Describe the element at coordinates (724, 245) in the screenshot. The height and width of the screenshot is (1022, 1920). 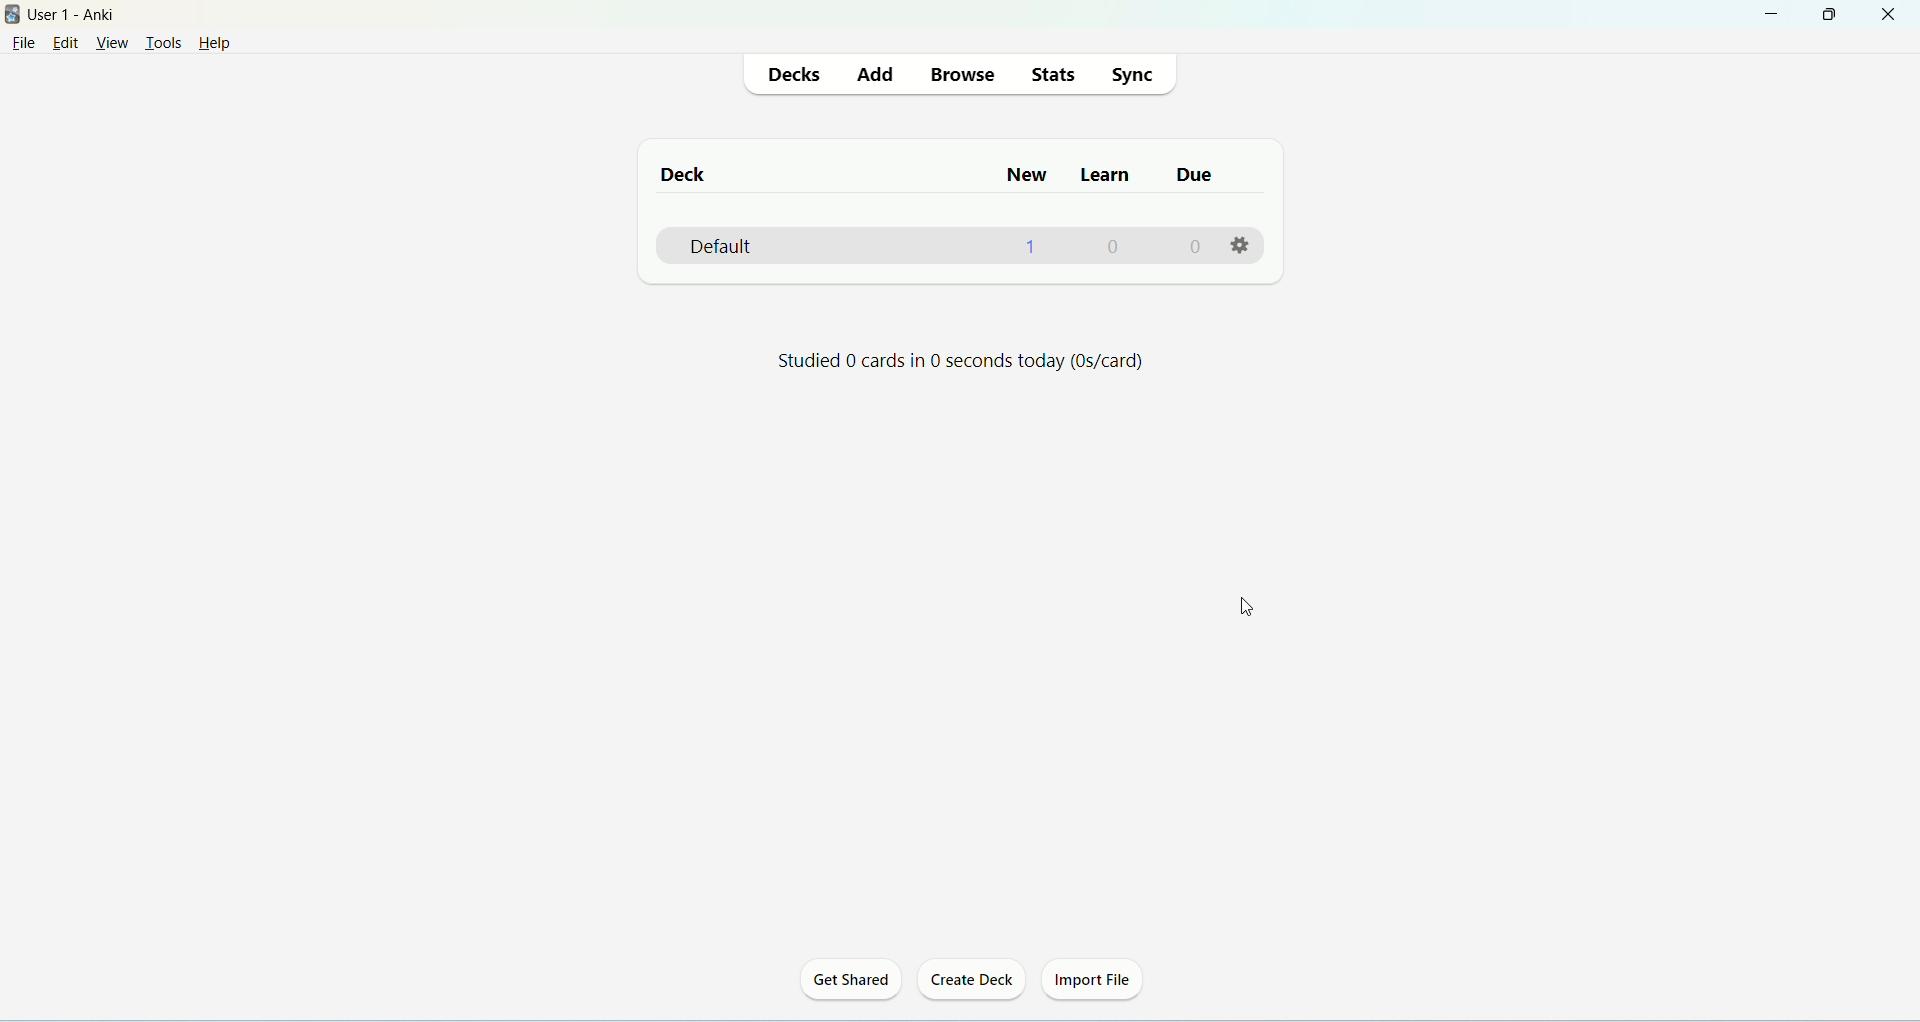
I see `default` at that location.